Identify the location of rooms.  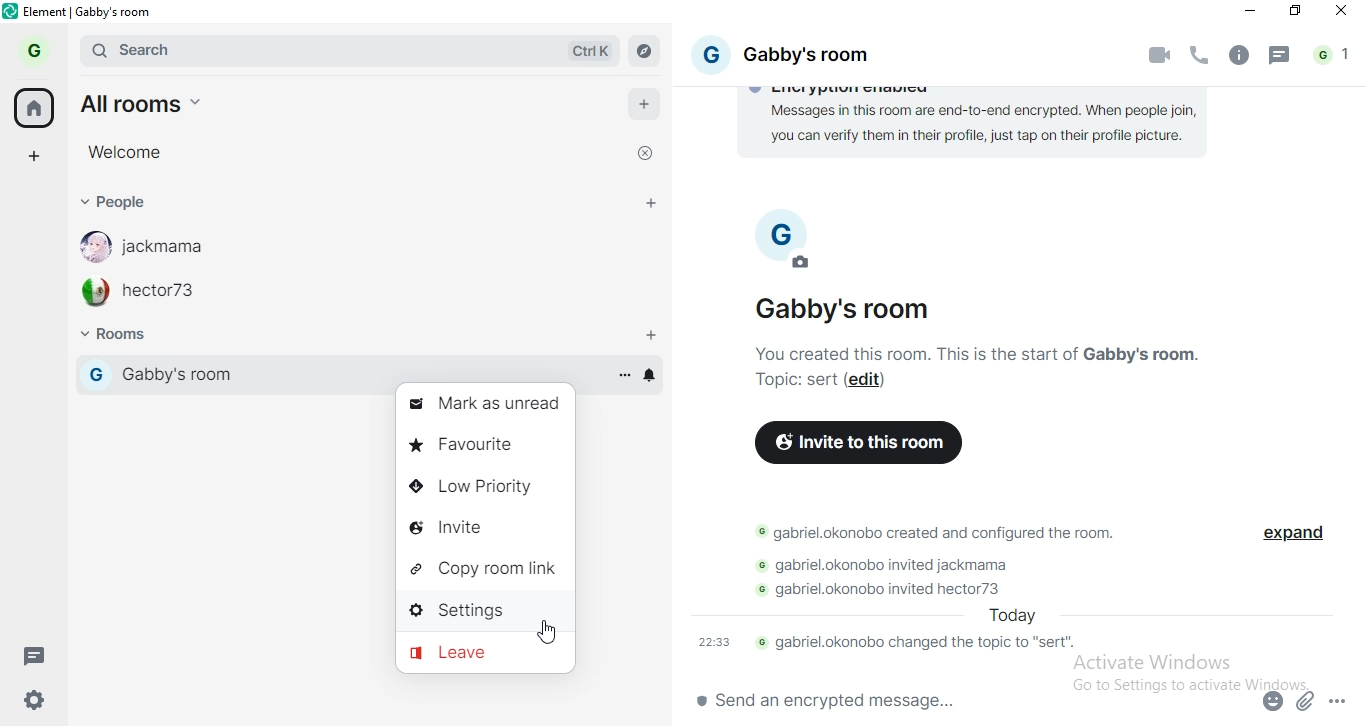
(136, 336).